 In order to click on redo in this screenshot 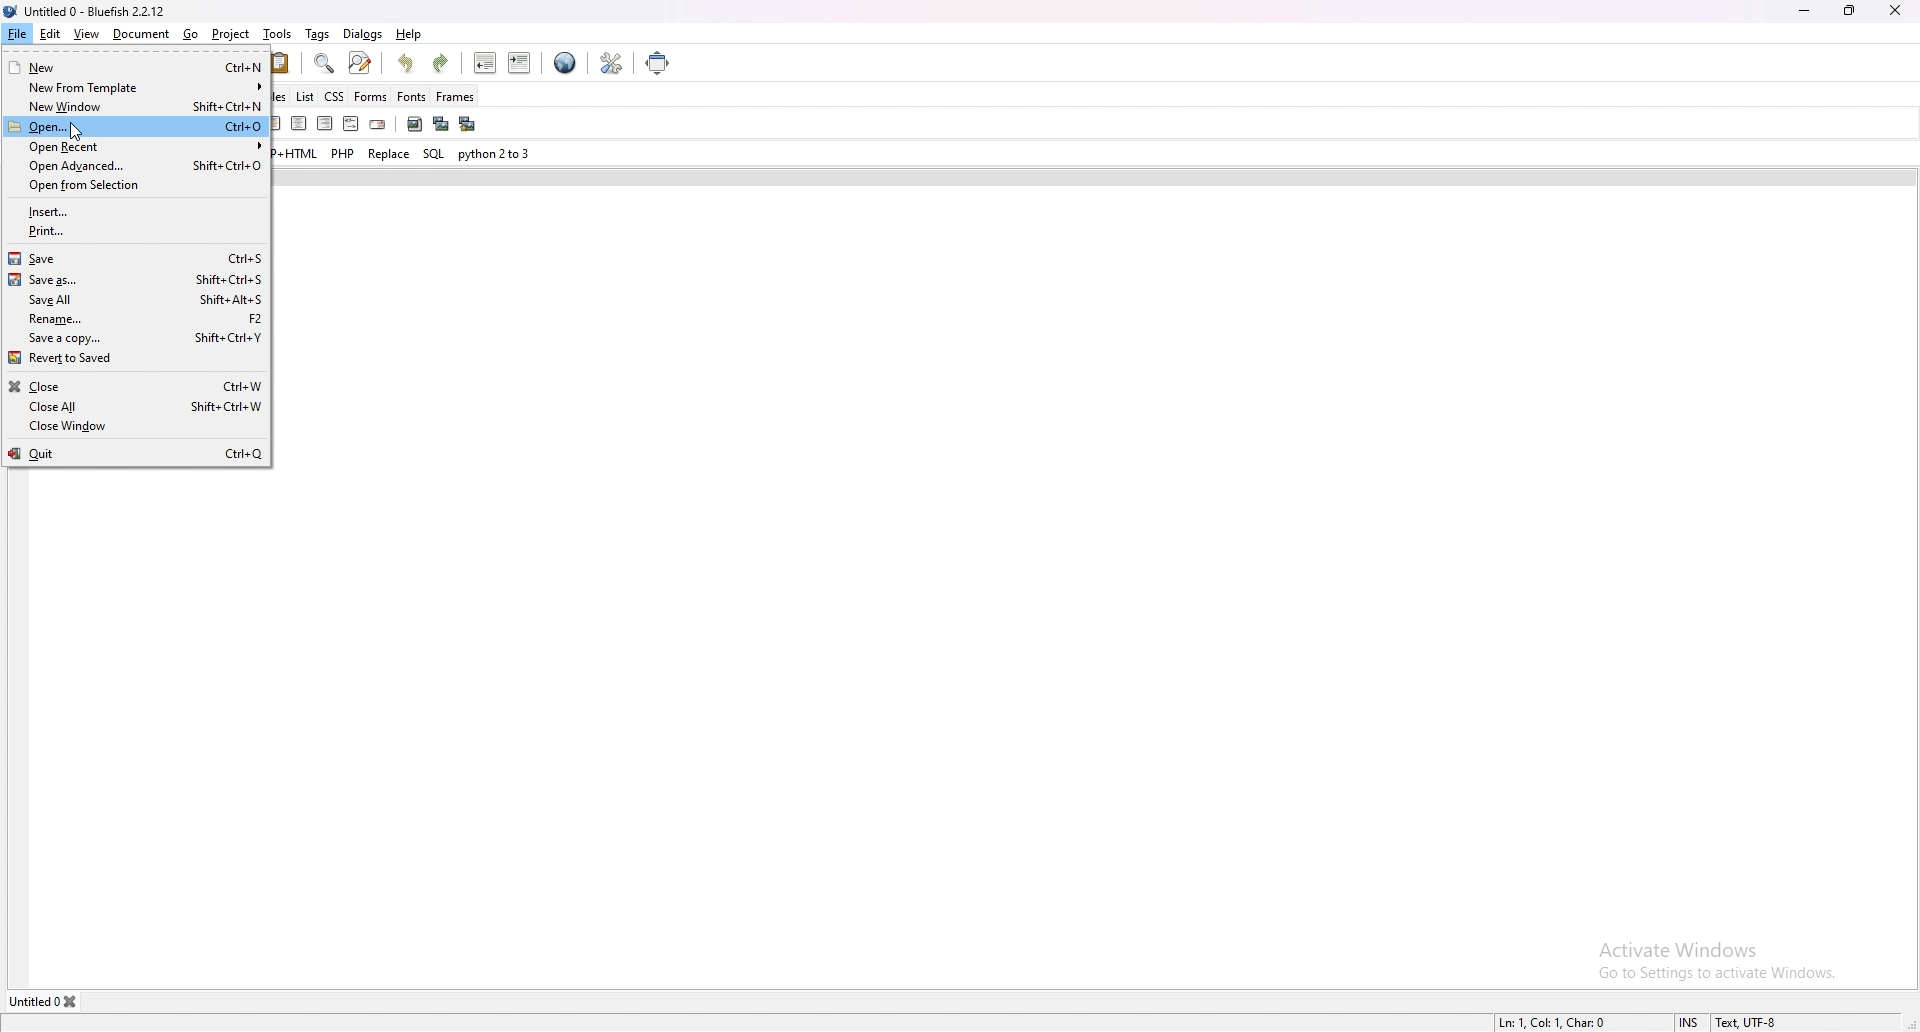, I will do `click(445, 63)`.